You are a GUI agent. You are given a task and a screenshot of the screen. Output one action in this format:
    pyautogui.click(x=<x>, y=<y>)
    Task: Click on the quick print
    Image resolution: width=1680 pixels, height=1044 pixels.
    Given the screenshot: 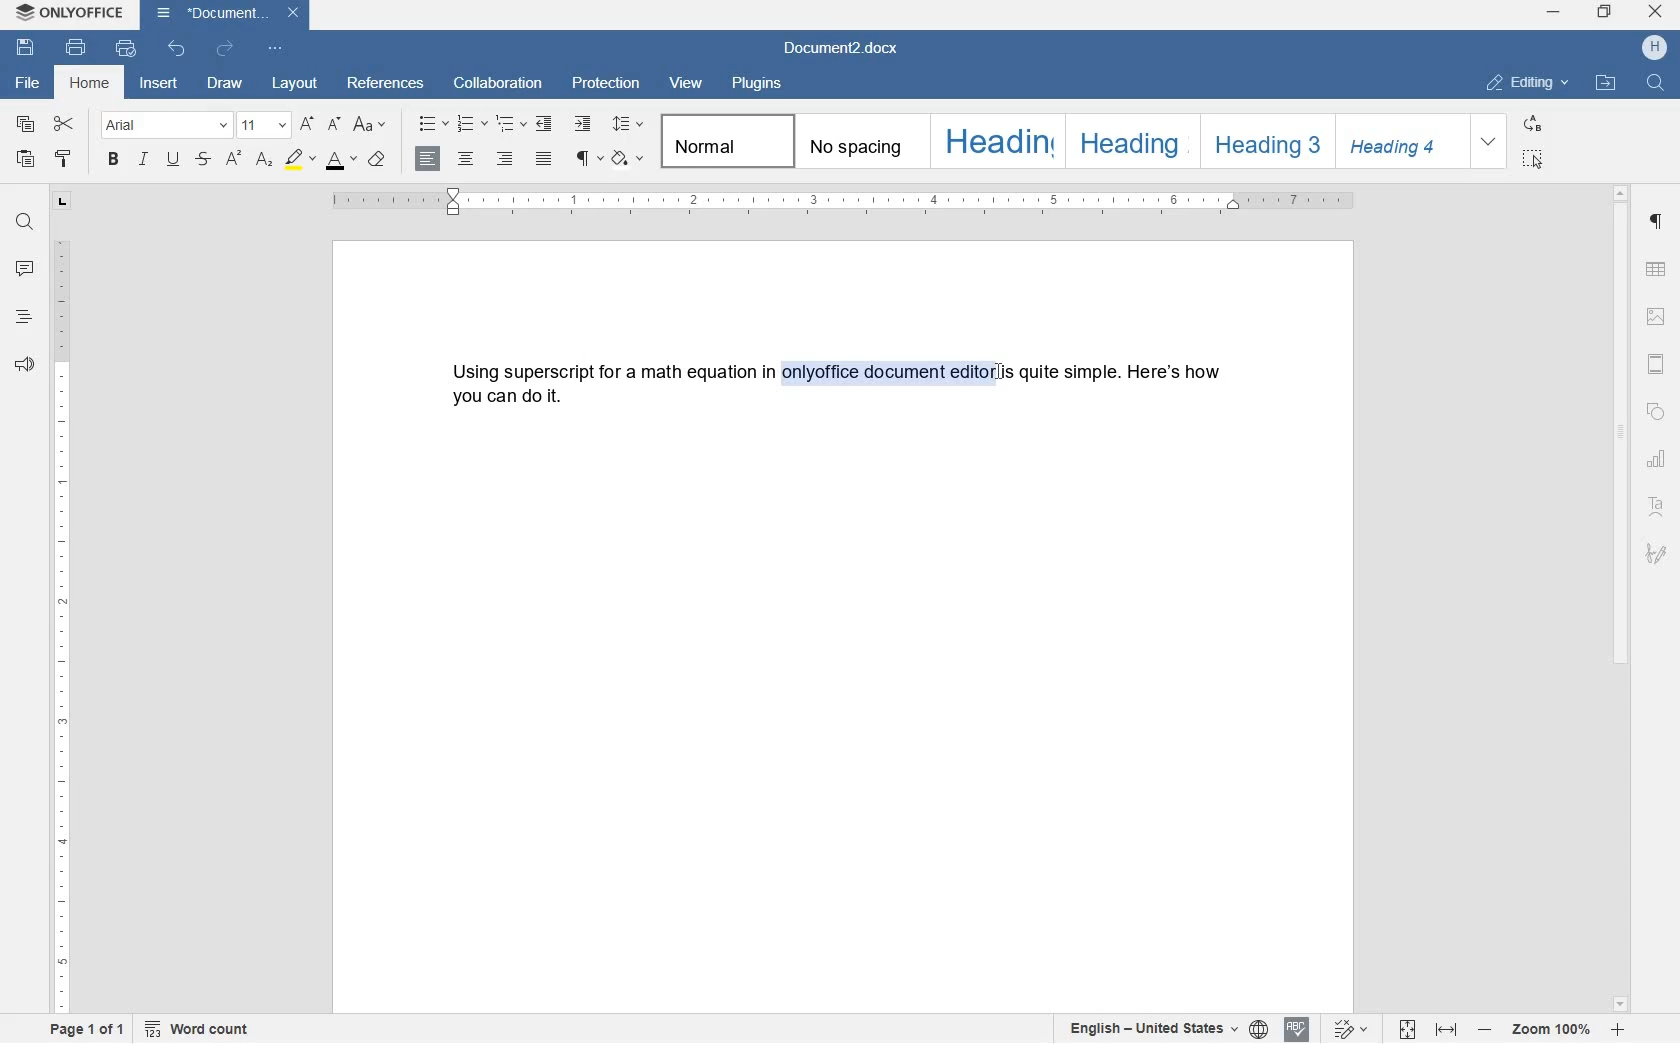 What is the action you would take?
    pyautogui.click(x=124, y=48)
    